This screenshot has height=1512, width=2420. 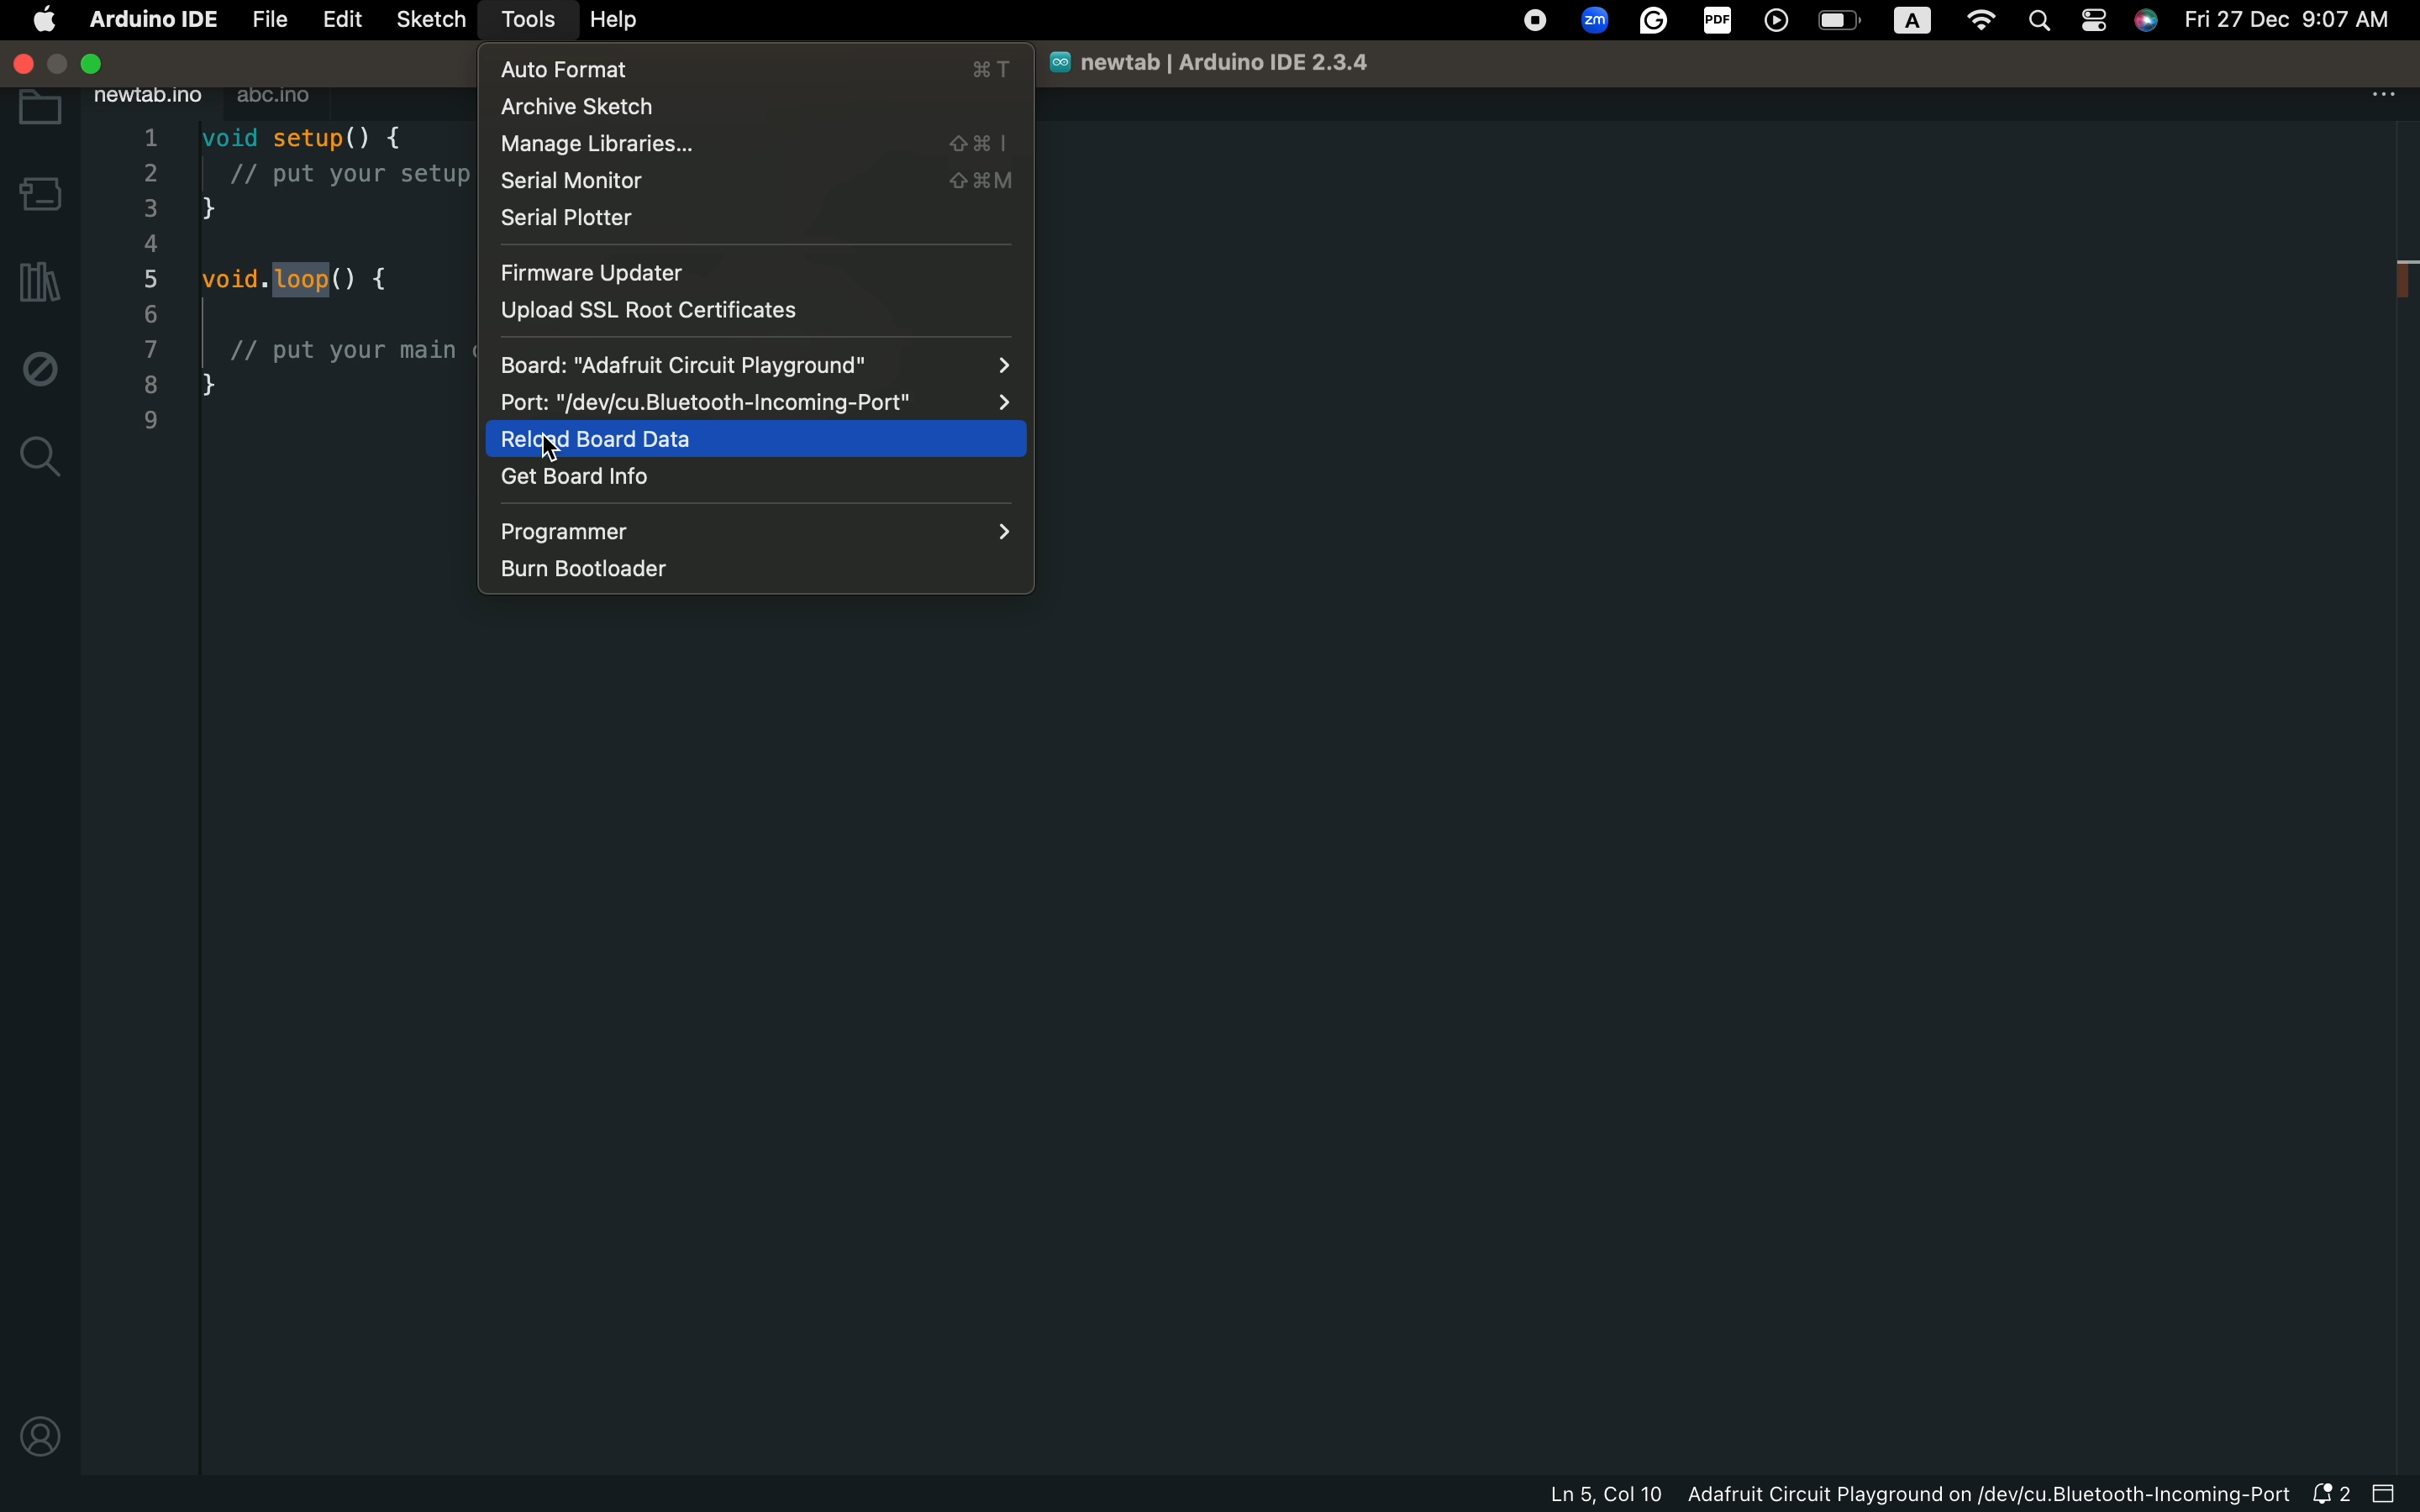 What do you see at coordinates (530, 19) in the screenshot?
I see `tools` at bounding box center [530, 19].